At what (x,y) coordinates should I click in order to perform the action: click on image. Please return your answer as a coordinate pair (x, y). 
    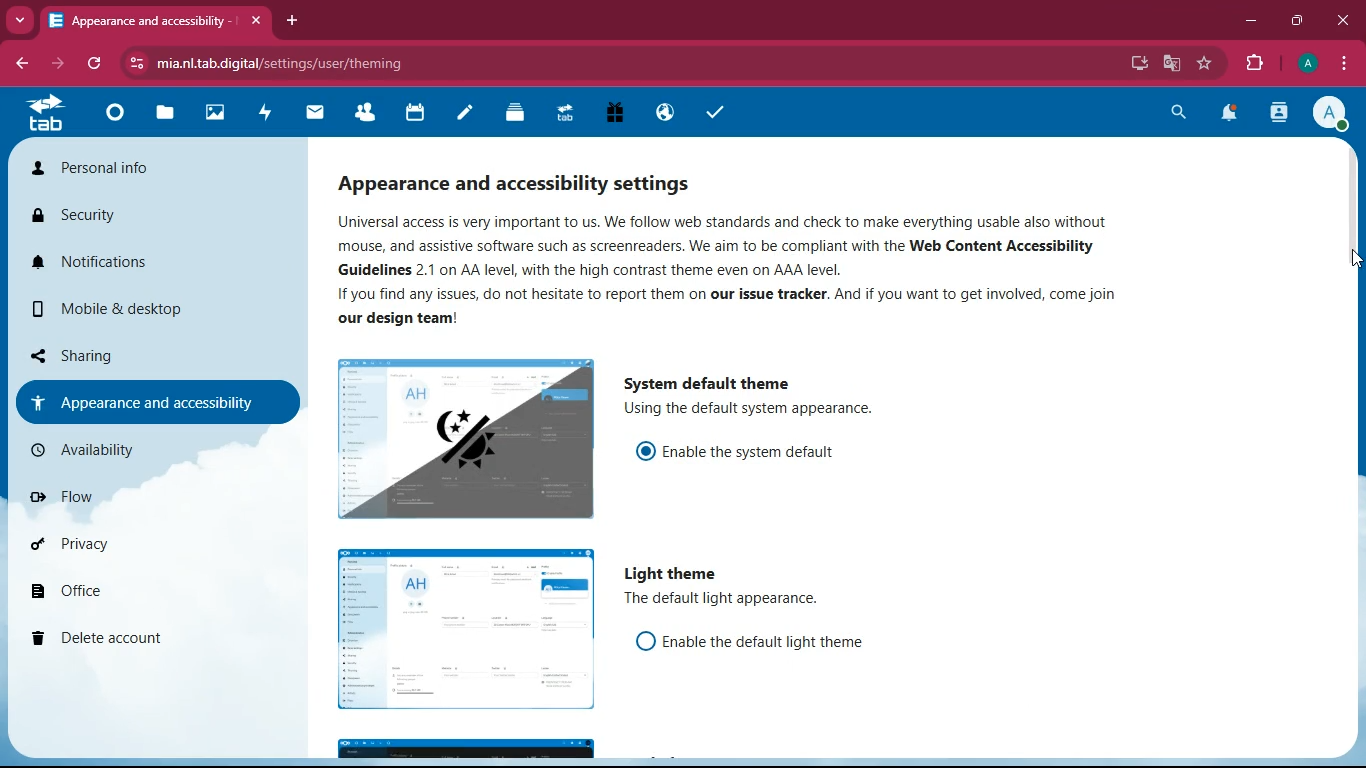
    Looking at the image, I should click on (467, 630).